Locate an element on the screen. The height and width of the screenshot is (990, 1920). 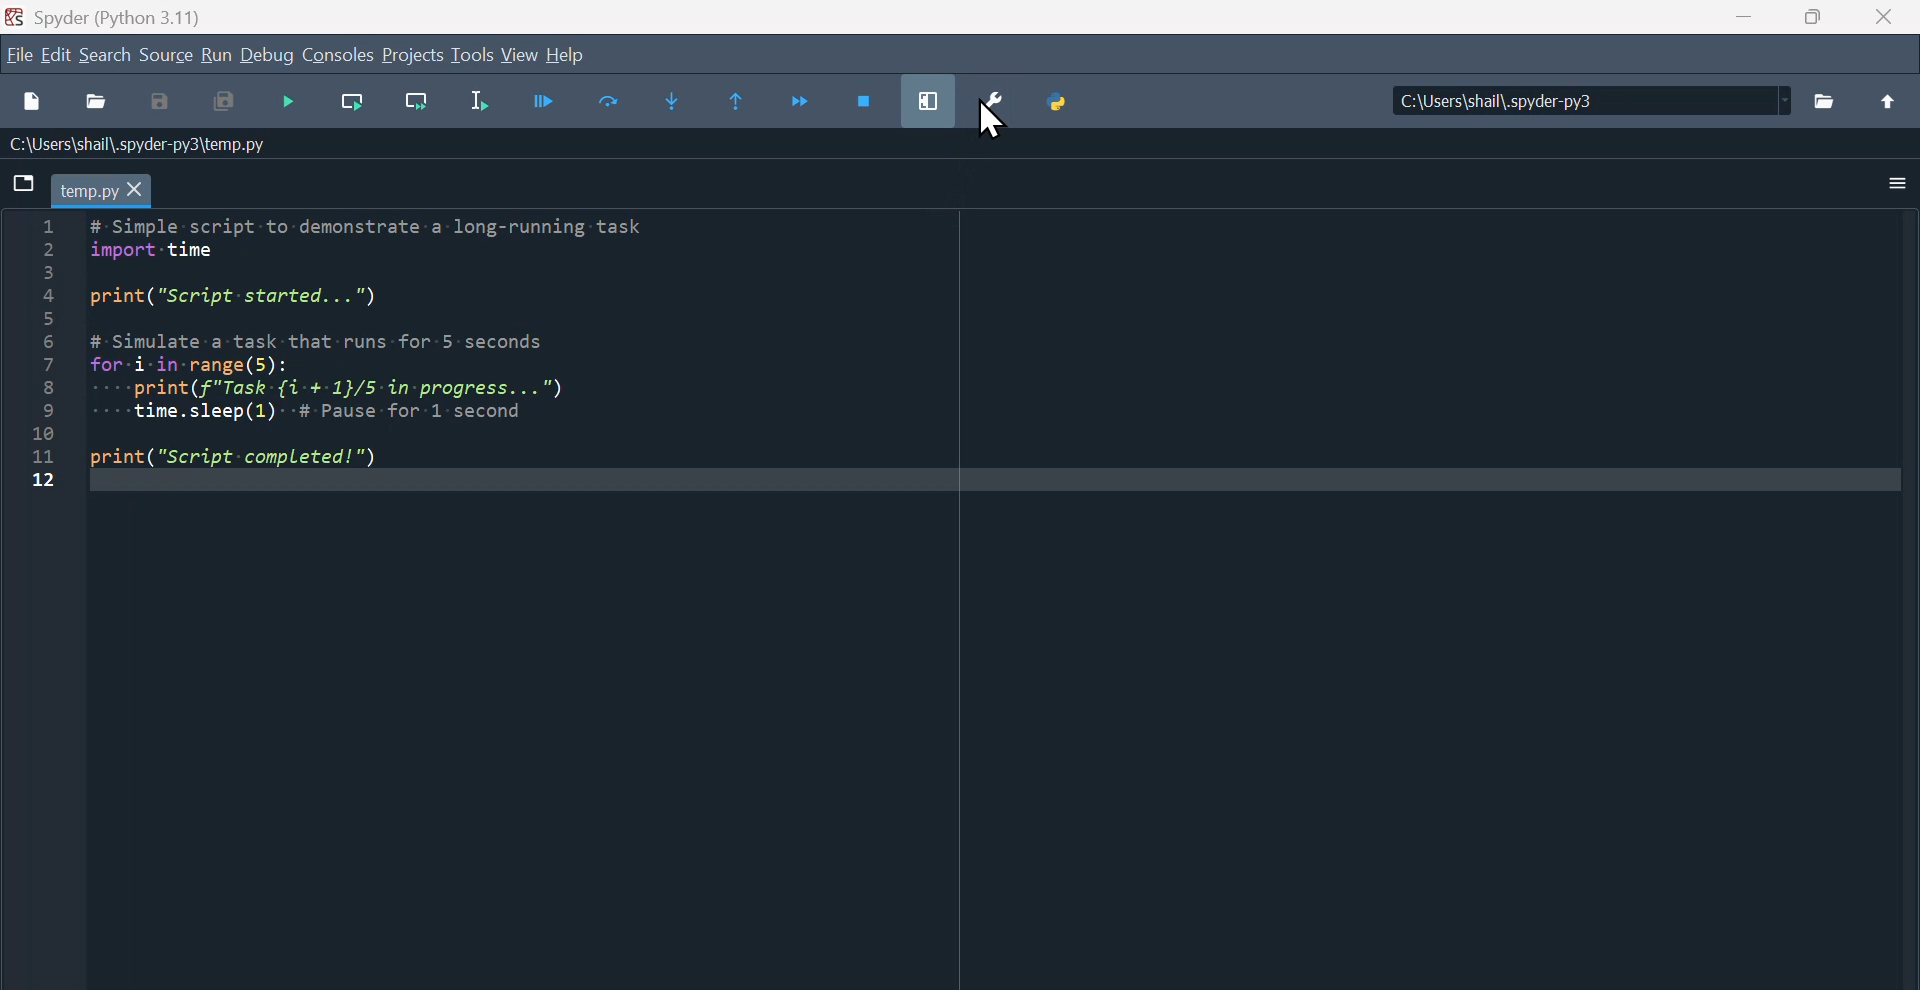
Python code is located at coordinates (409, 368).